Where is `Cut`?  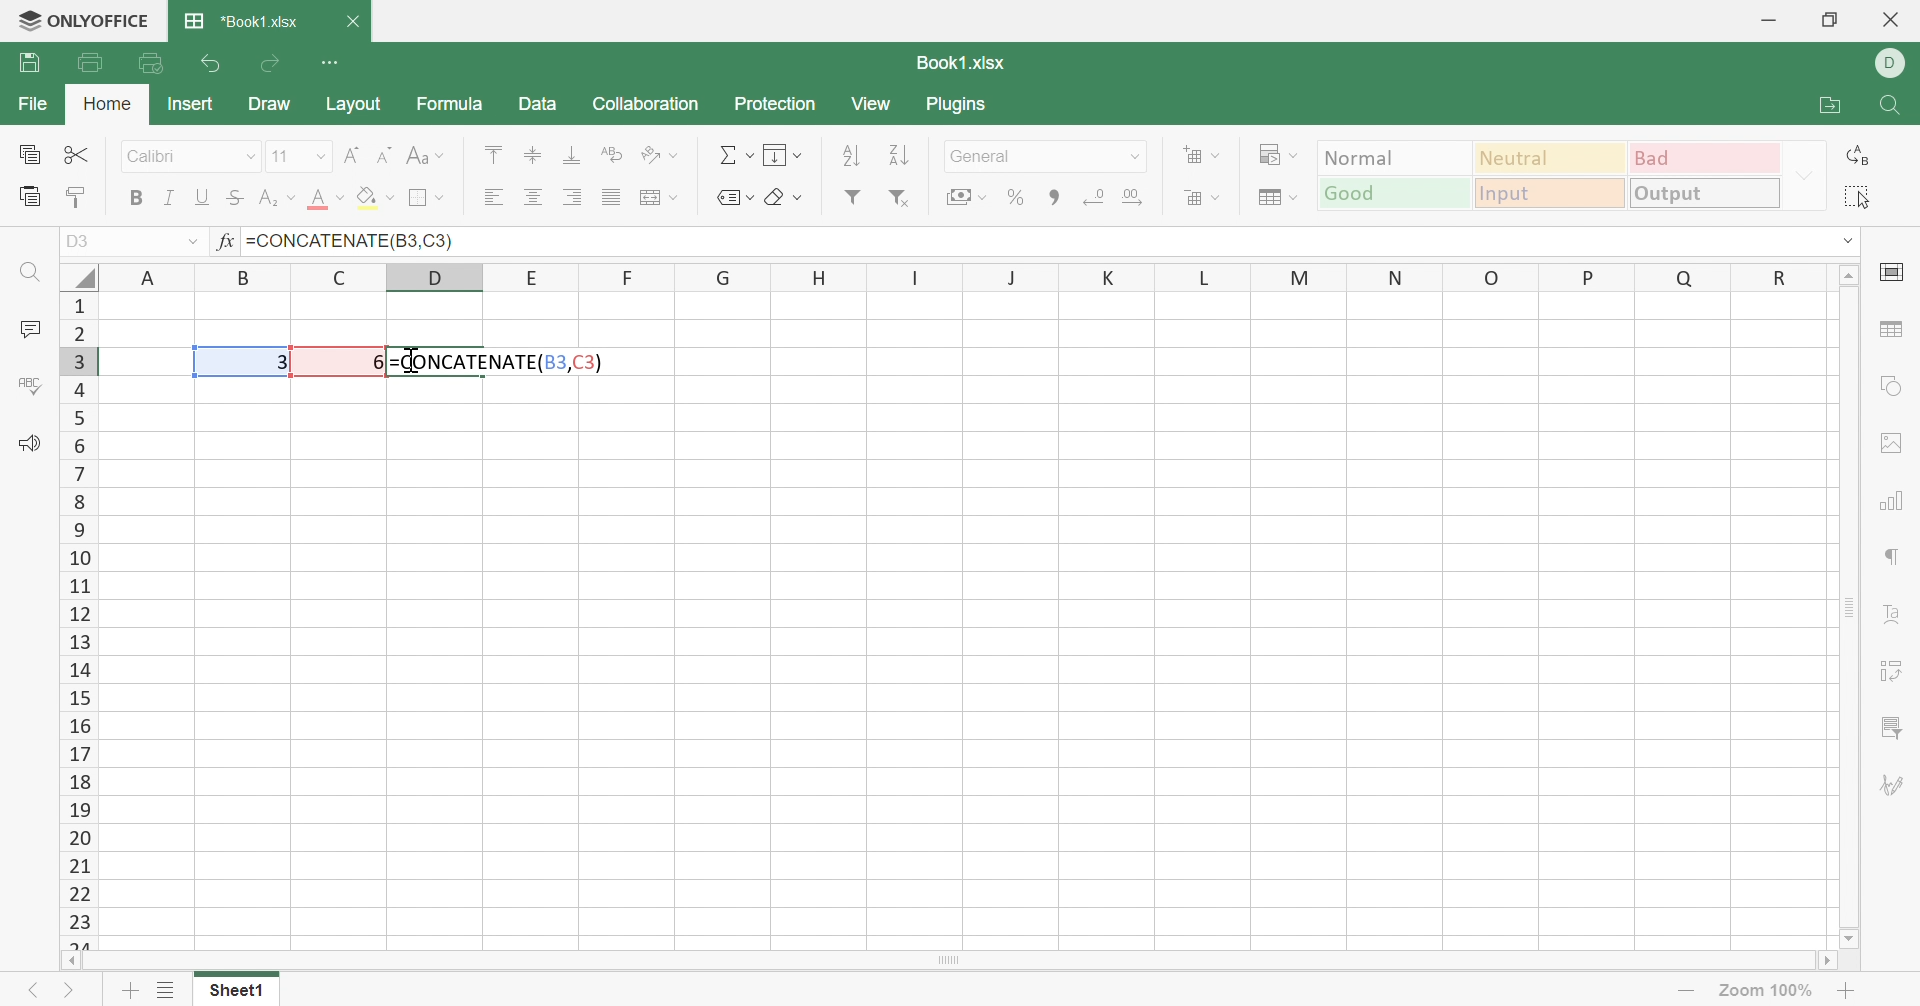
Cut is located at coordinates (76, 154).